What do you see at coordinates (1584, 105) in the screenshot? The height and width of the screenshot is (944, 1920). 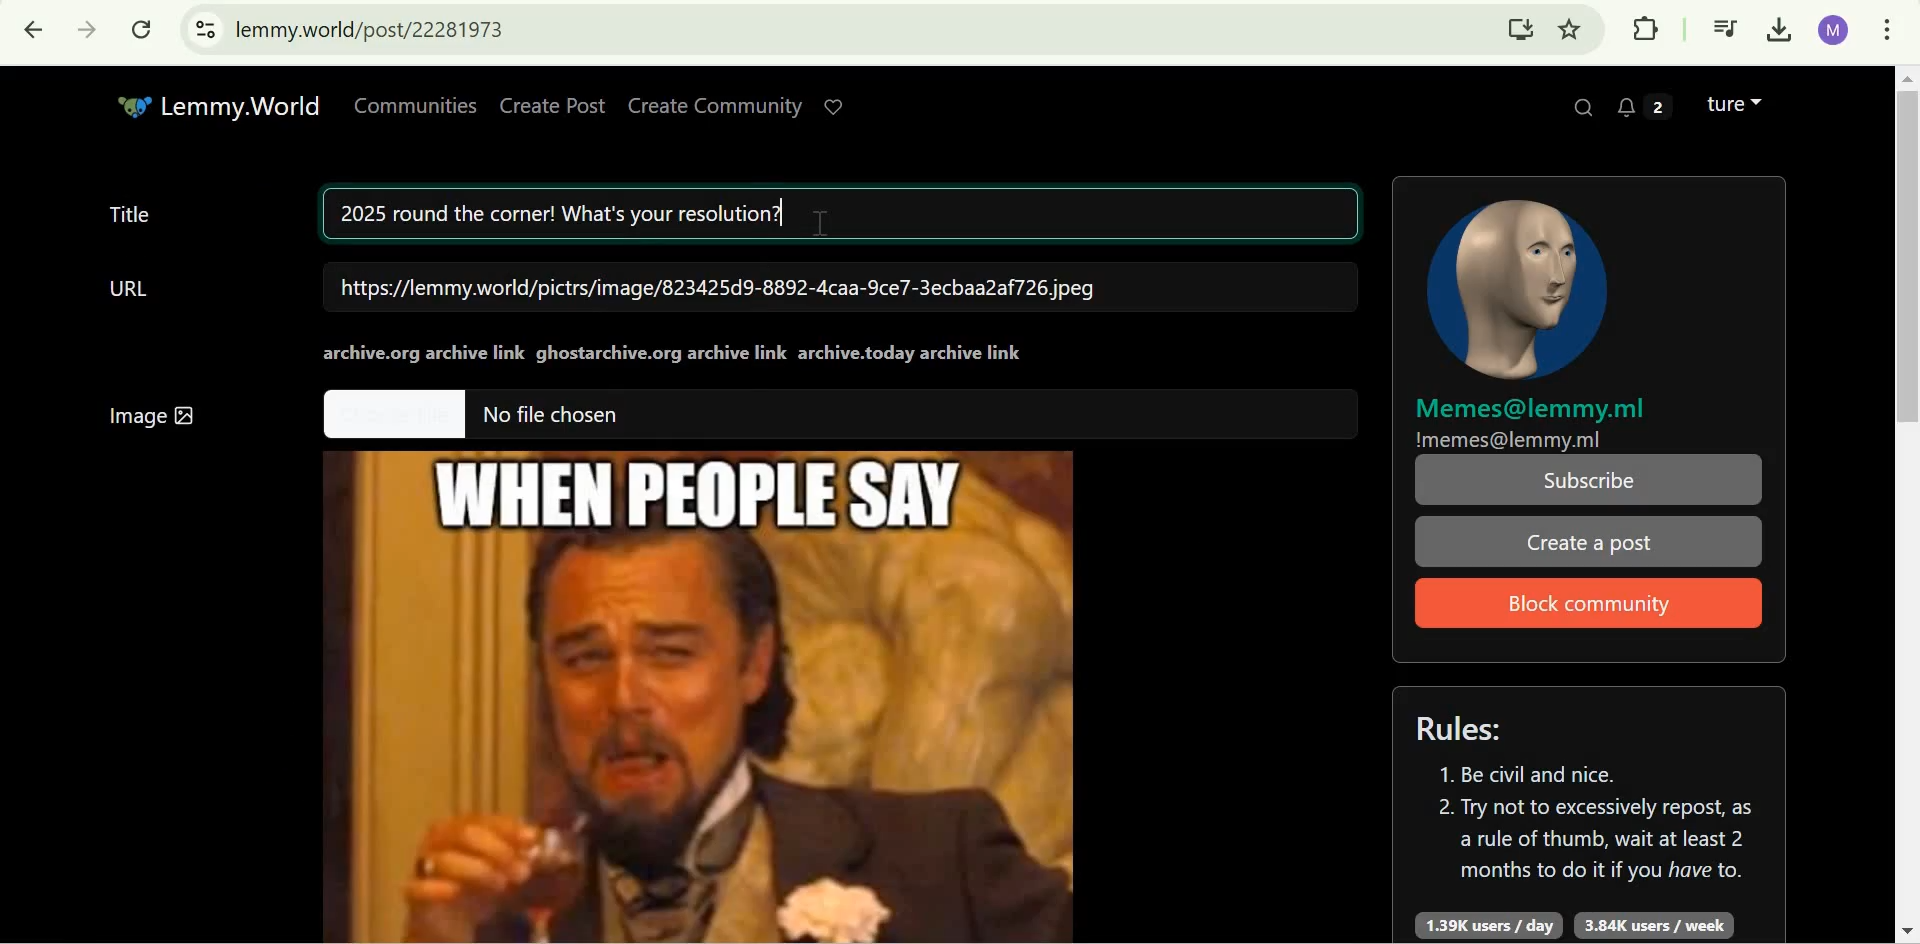 I see `Search` at bounding box center [1584, 105].